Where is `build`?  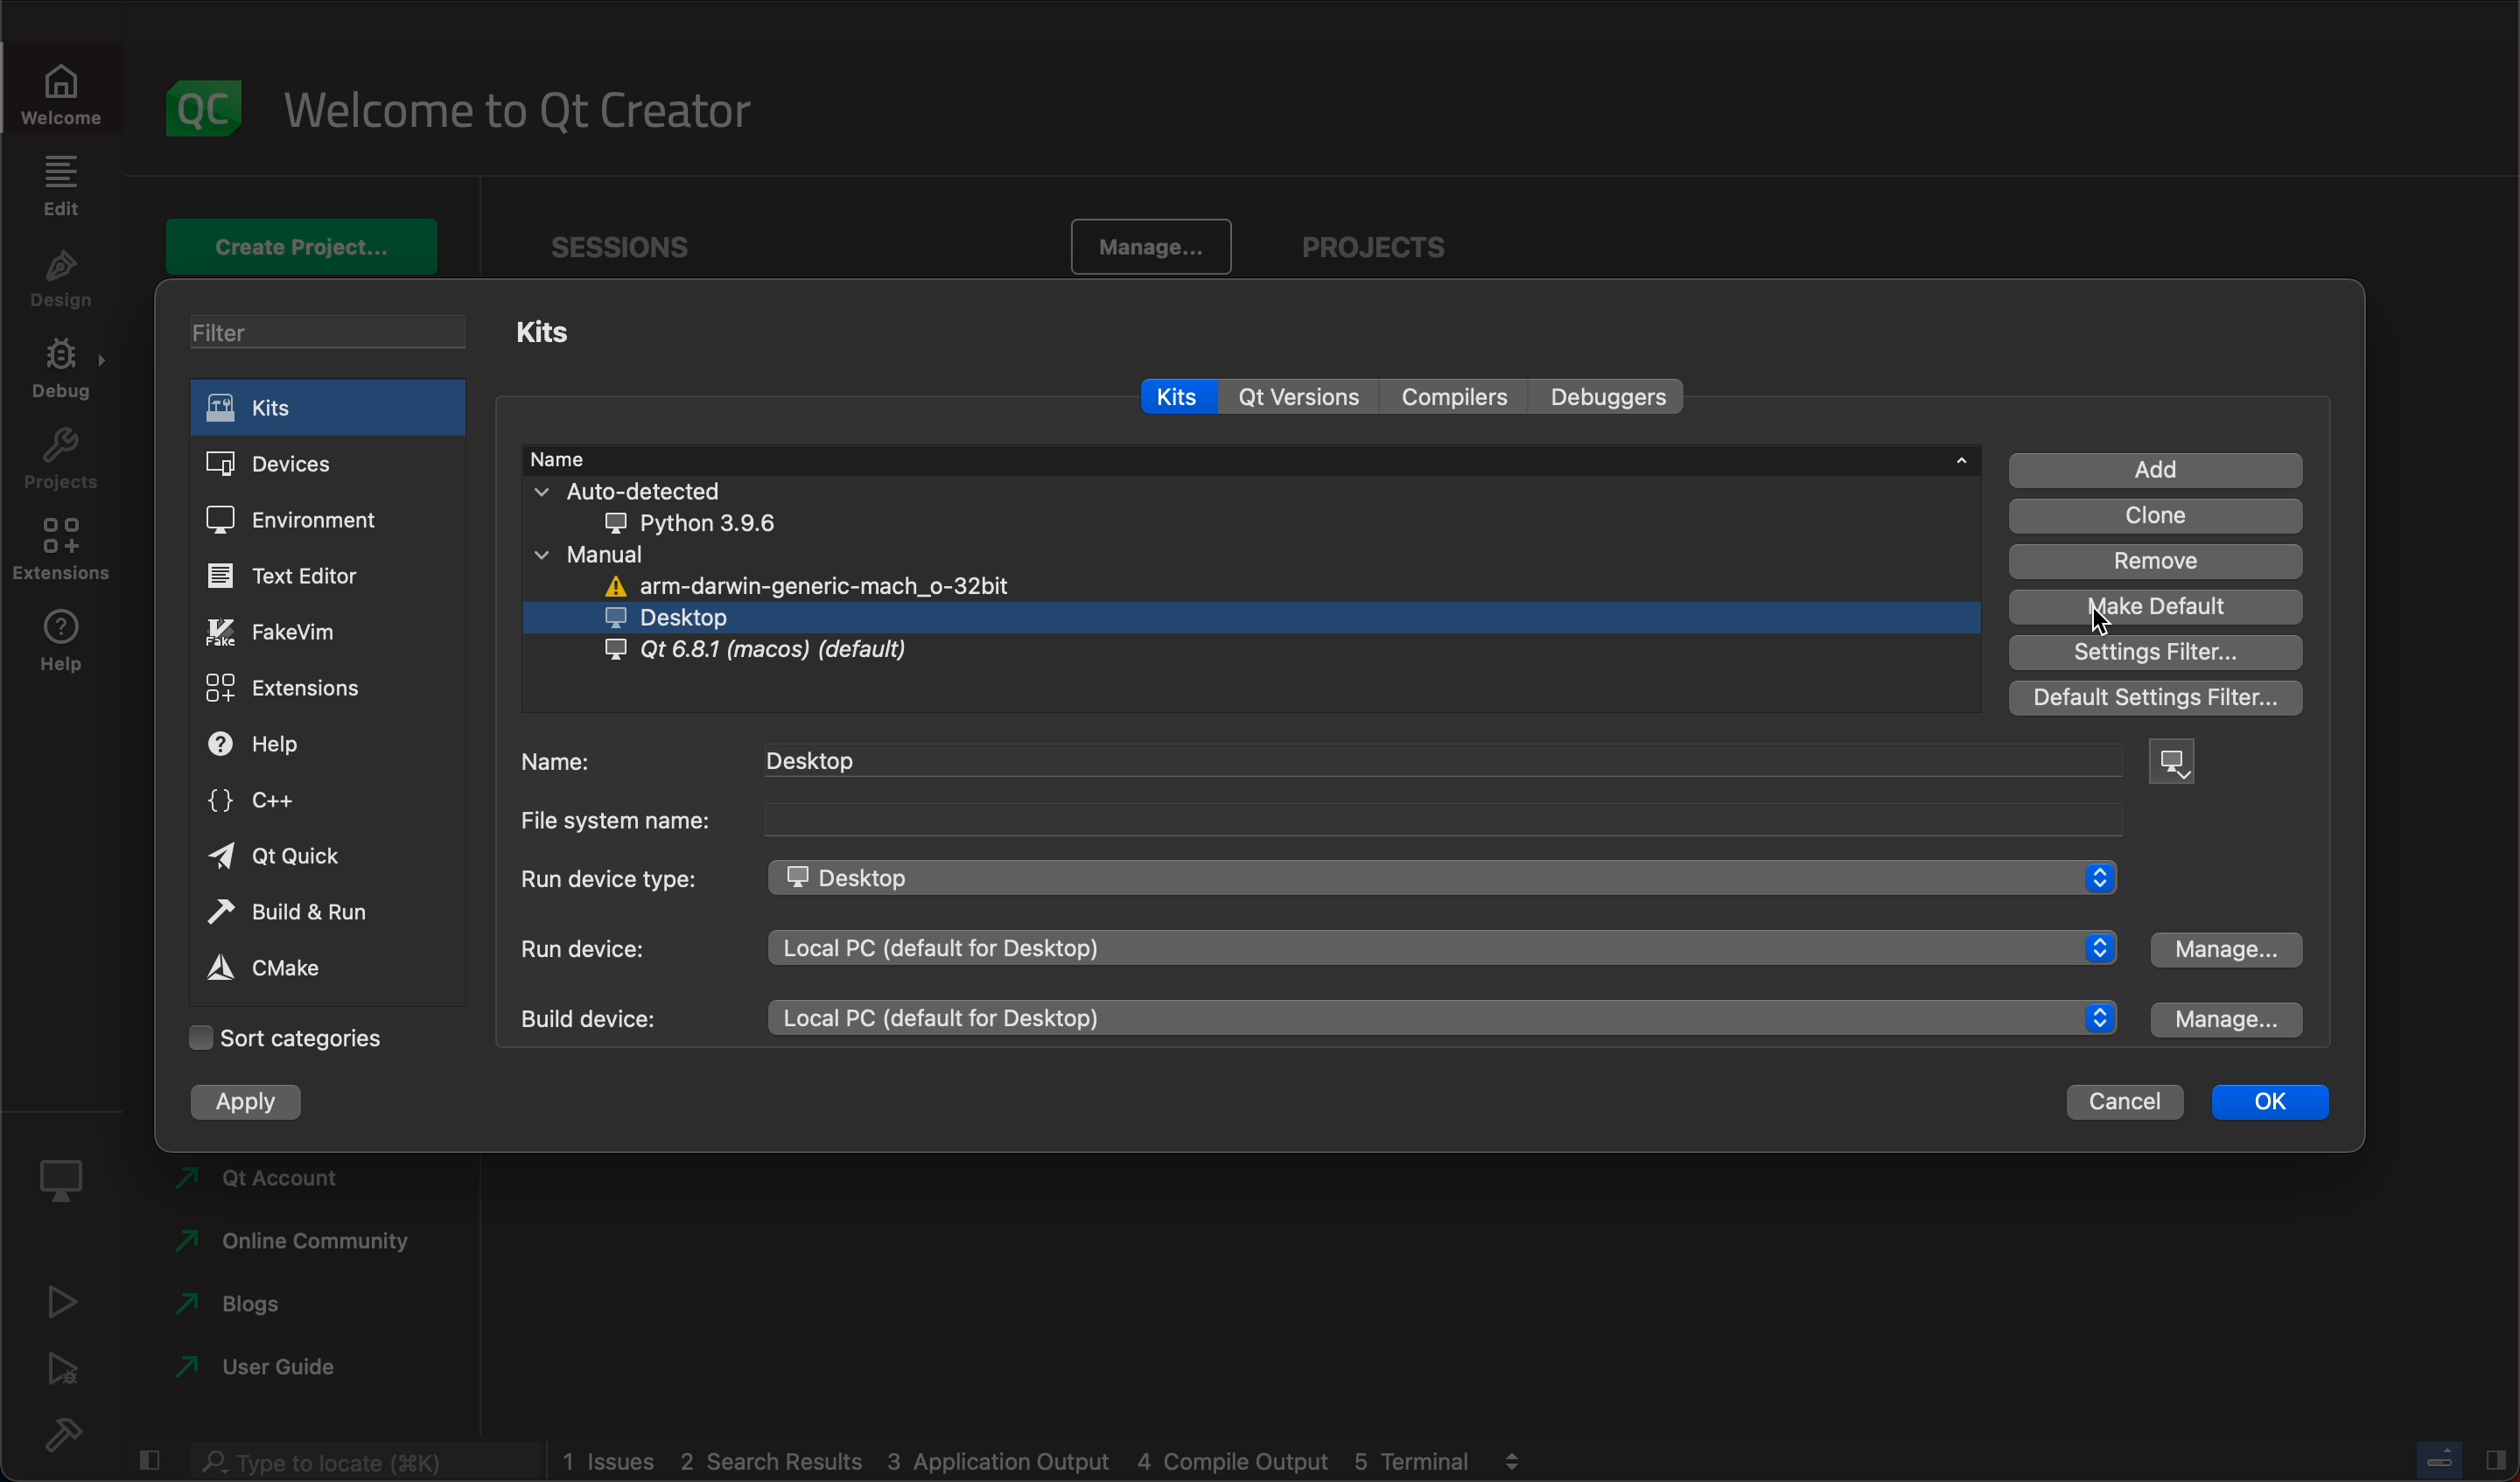 build is located at coordinates (61, 1437).